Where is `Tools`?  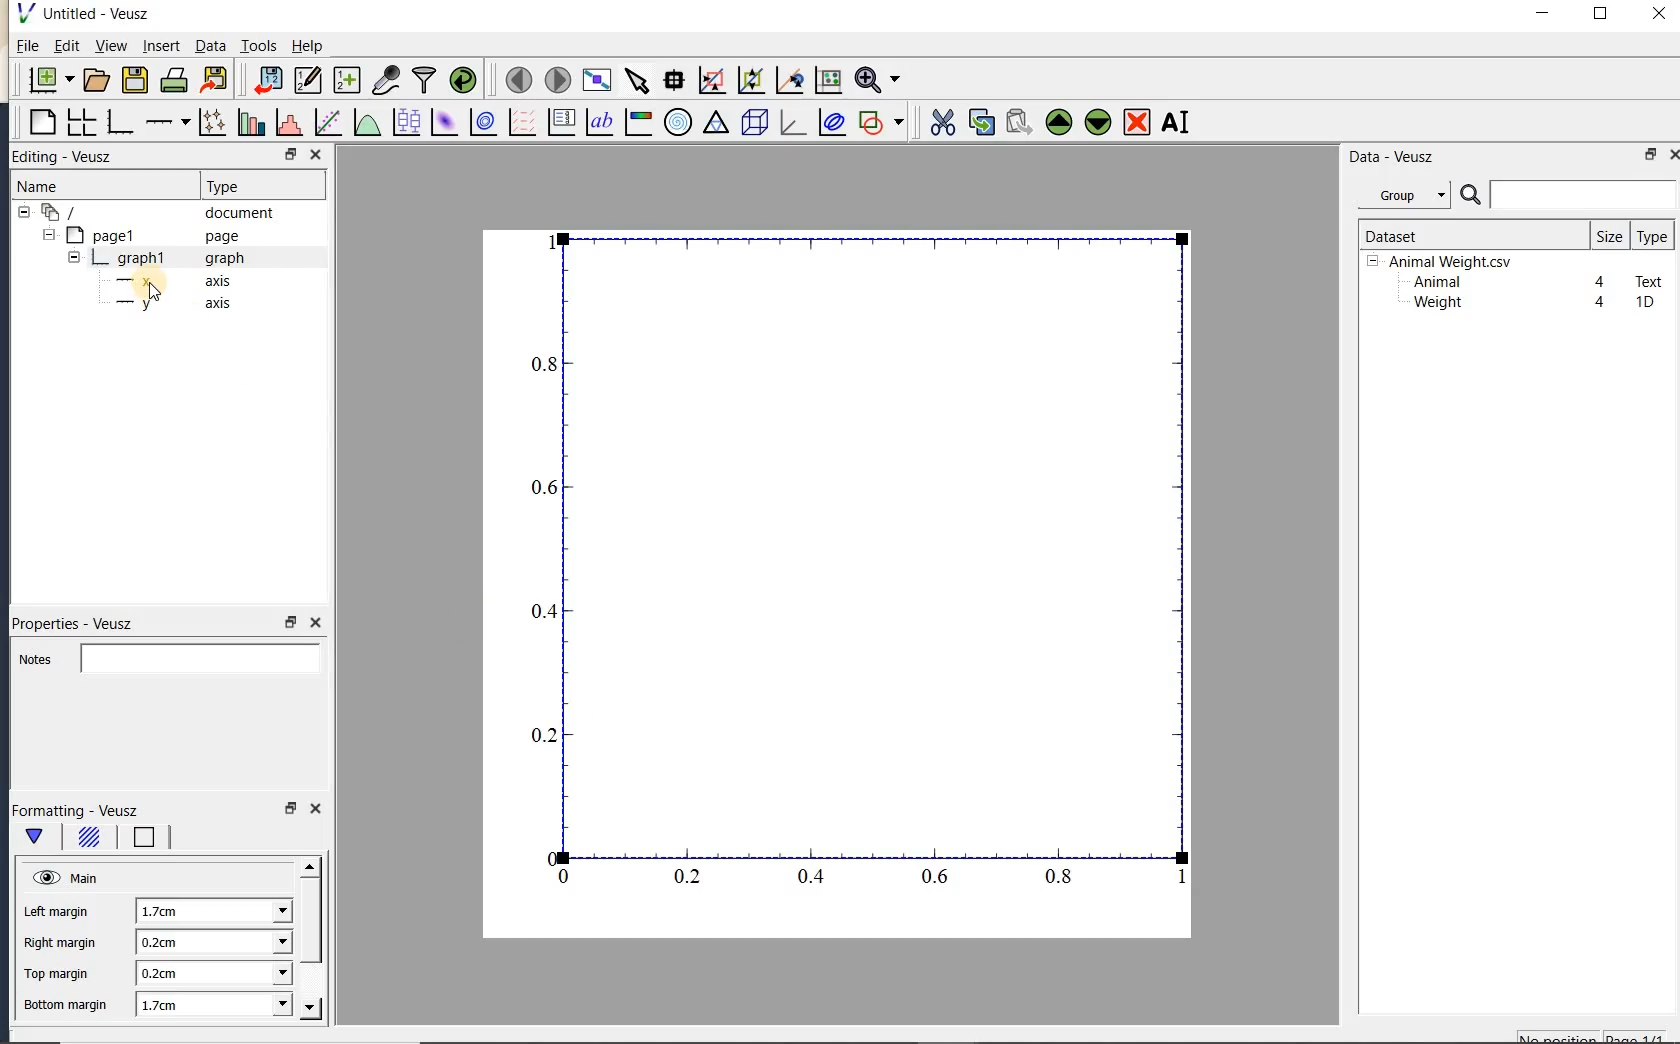 Tools is located at coordinates (260, 44).